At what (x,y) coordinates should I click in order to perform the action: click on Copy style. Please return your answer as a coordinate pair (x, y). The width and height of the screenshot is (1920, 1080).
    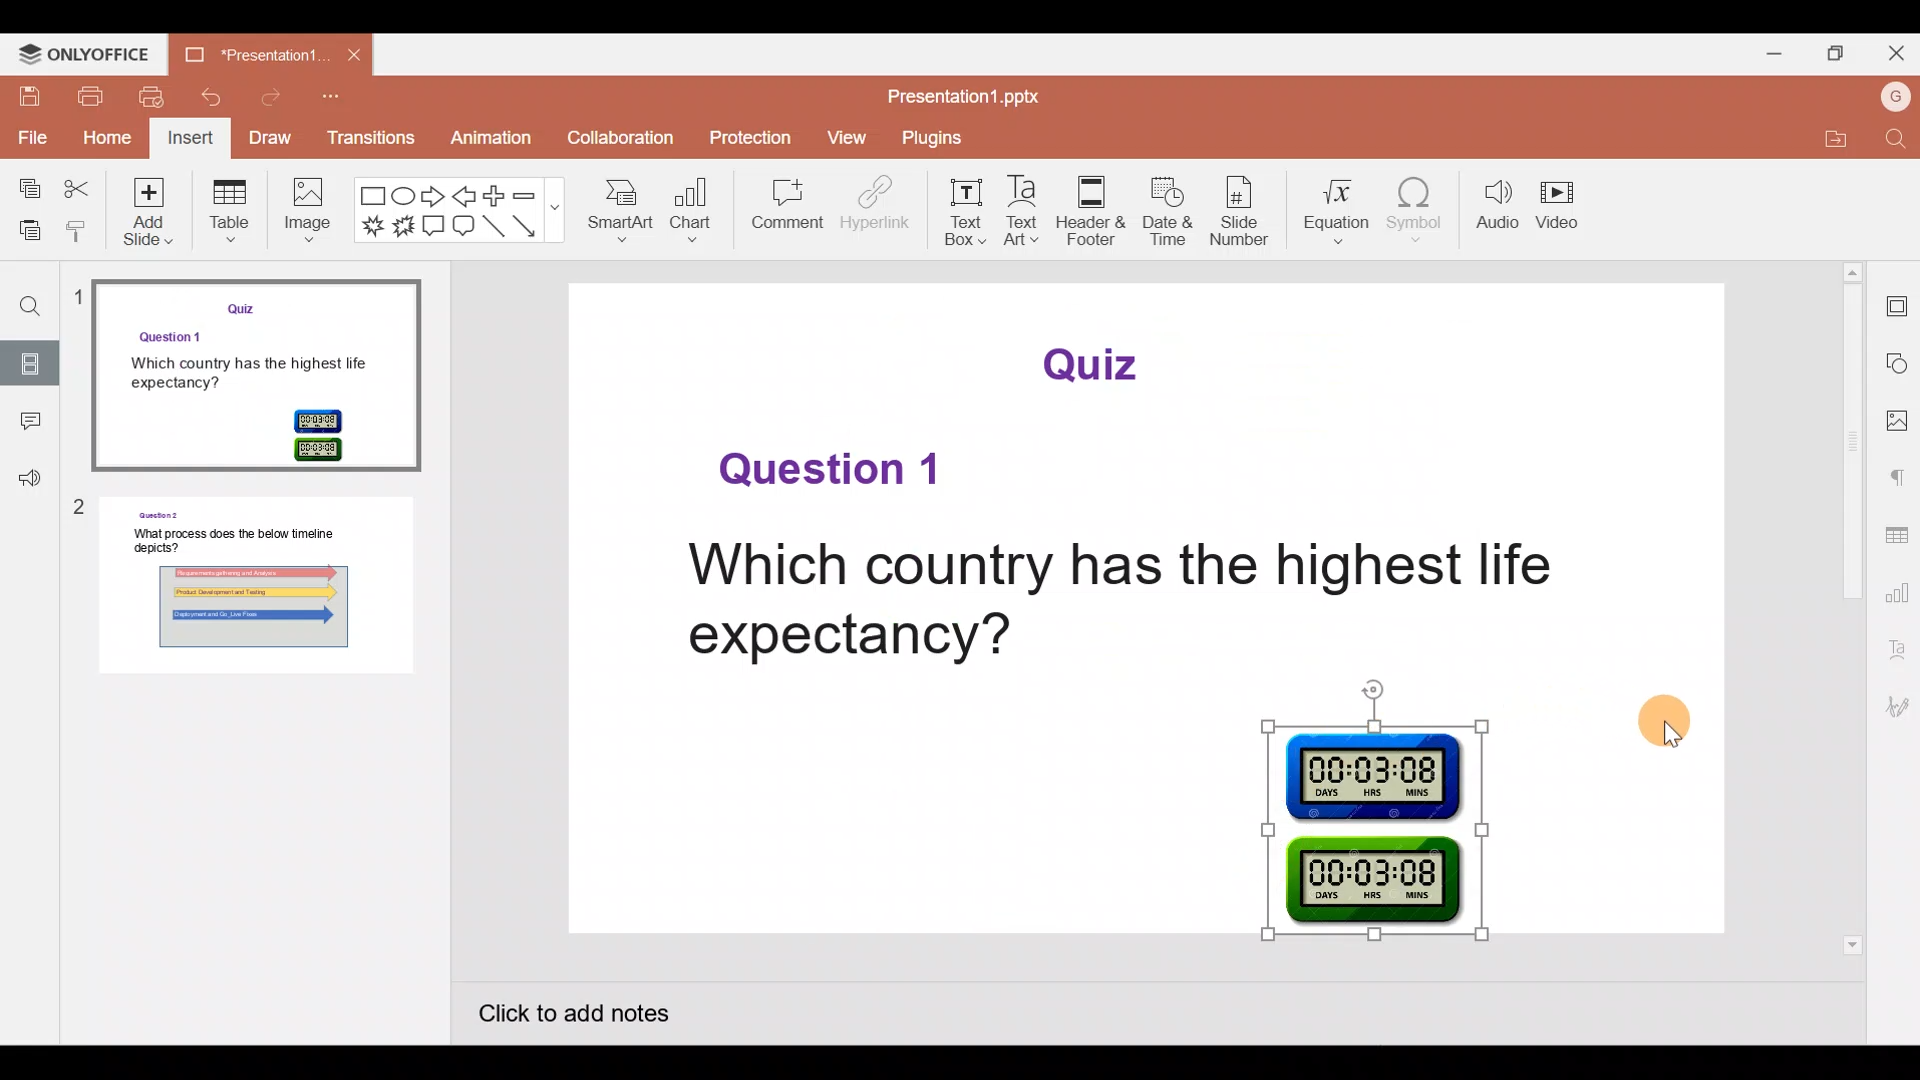
    Looking at the image, I should click on (78, 225).